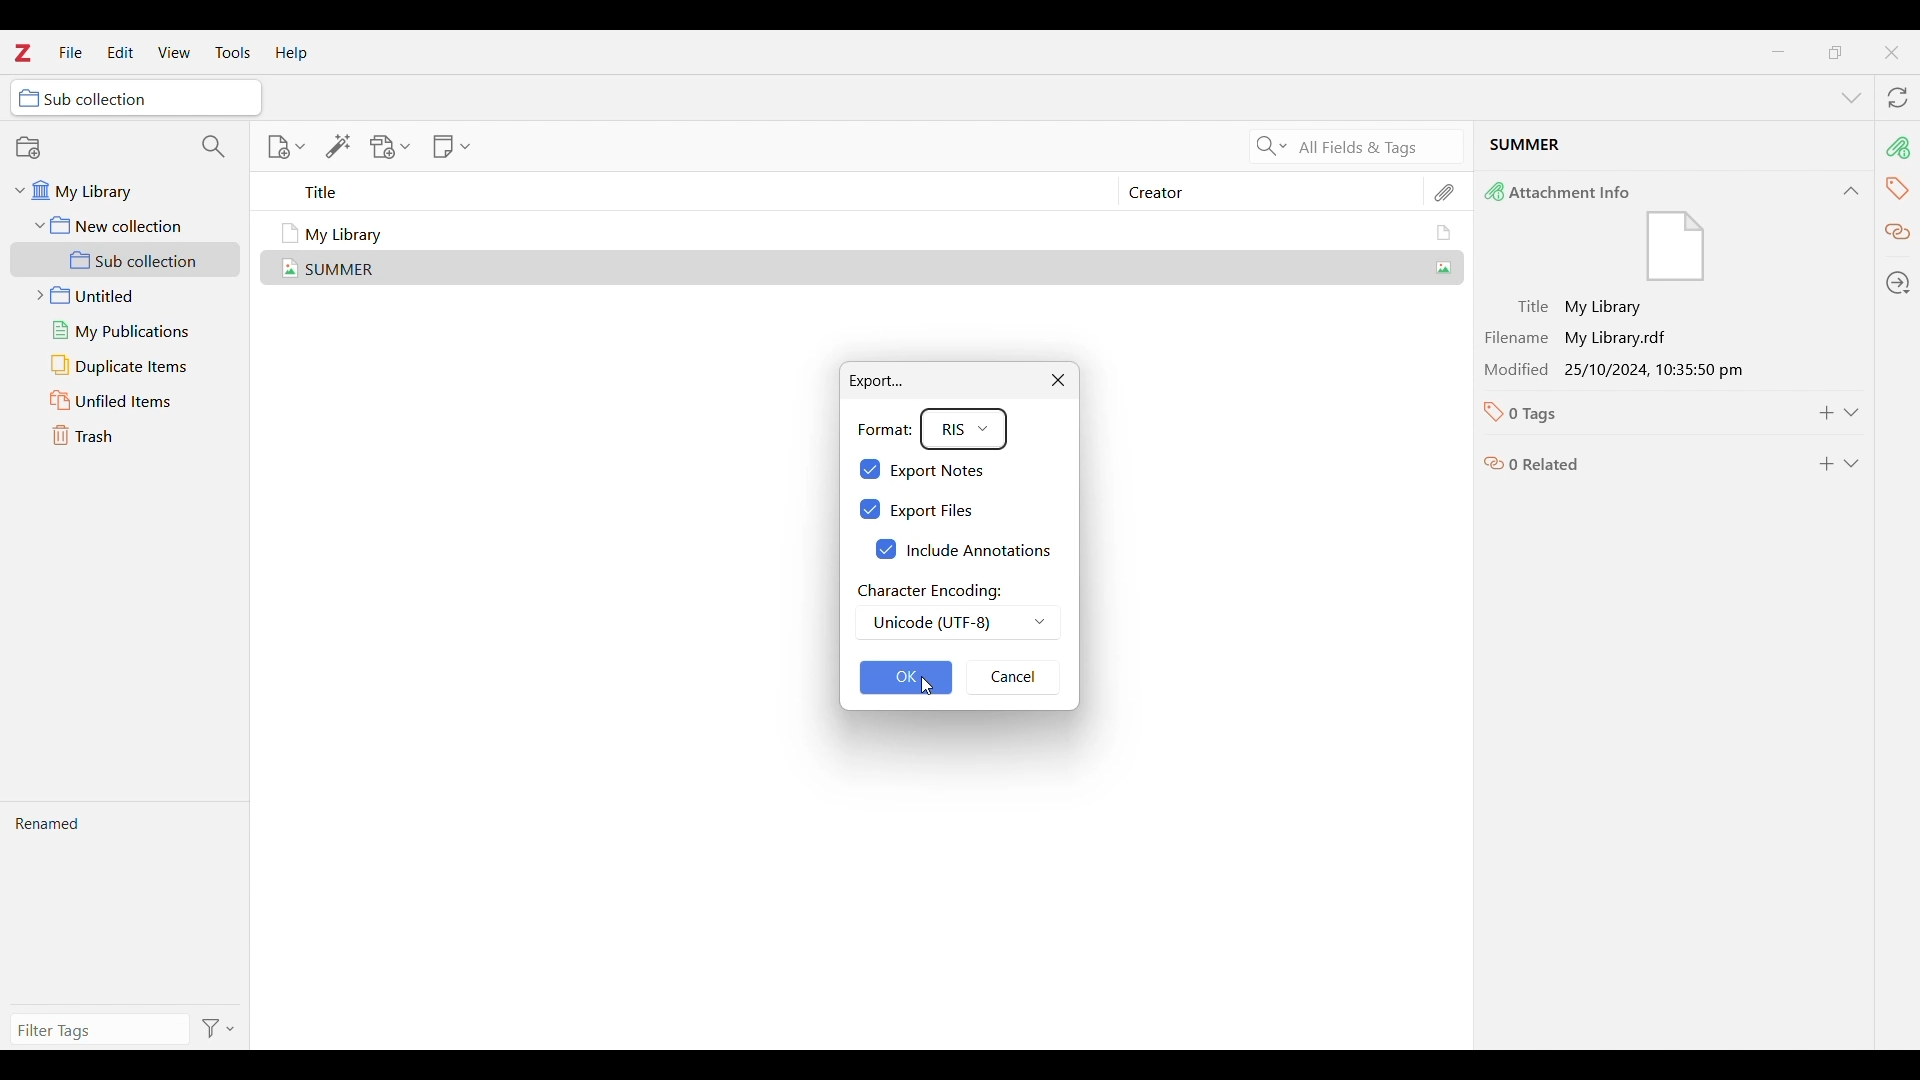  Describe the element at coordinates (1851, 191) in the screenshot. I see `Collapse` at that location.